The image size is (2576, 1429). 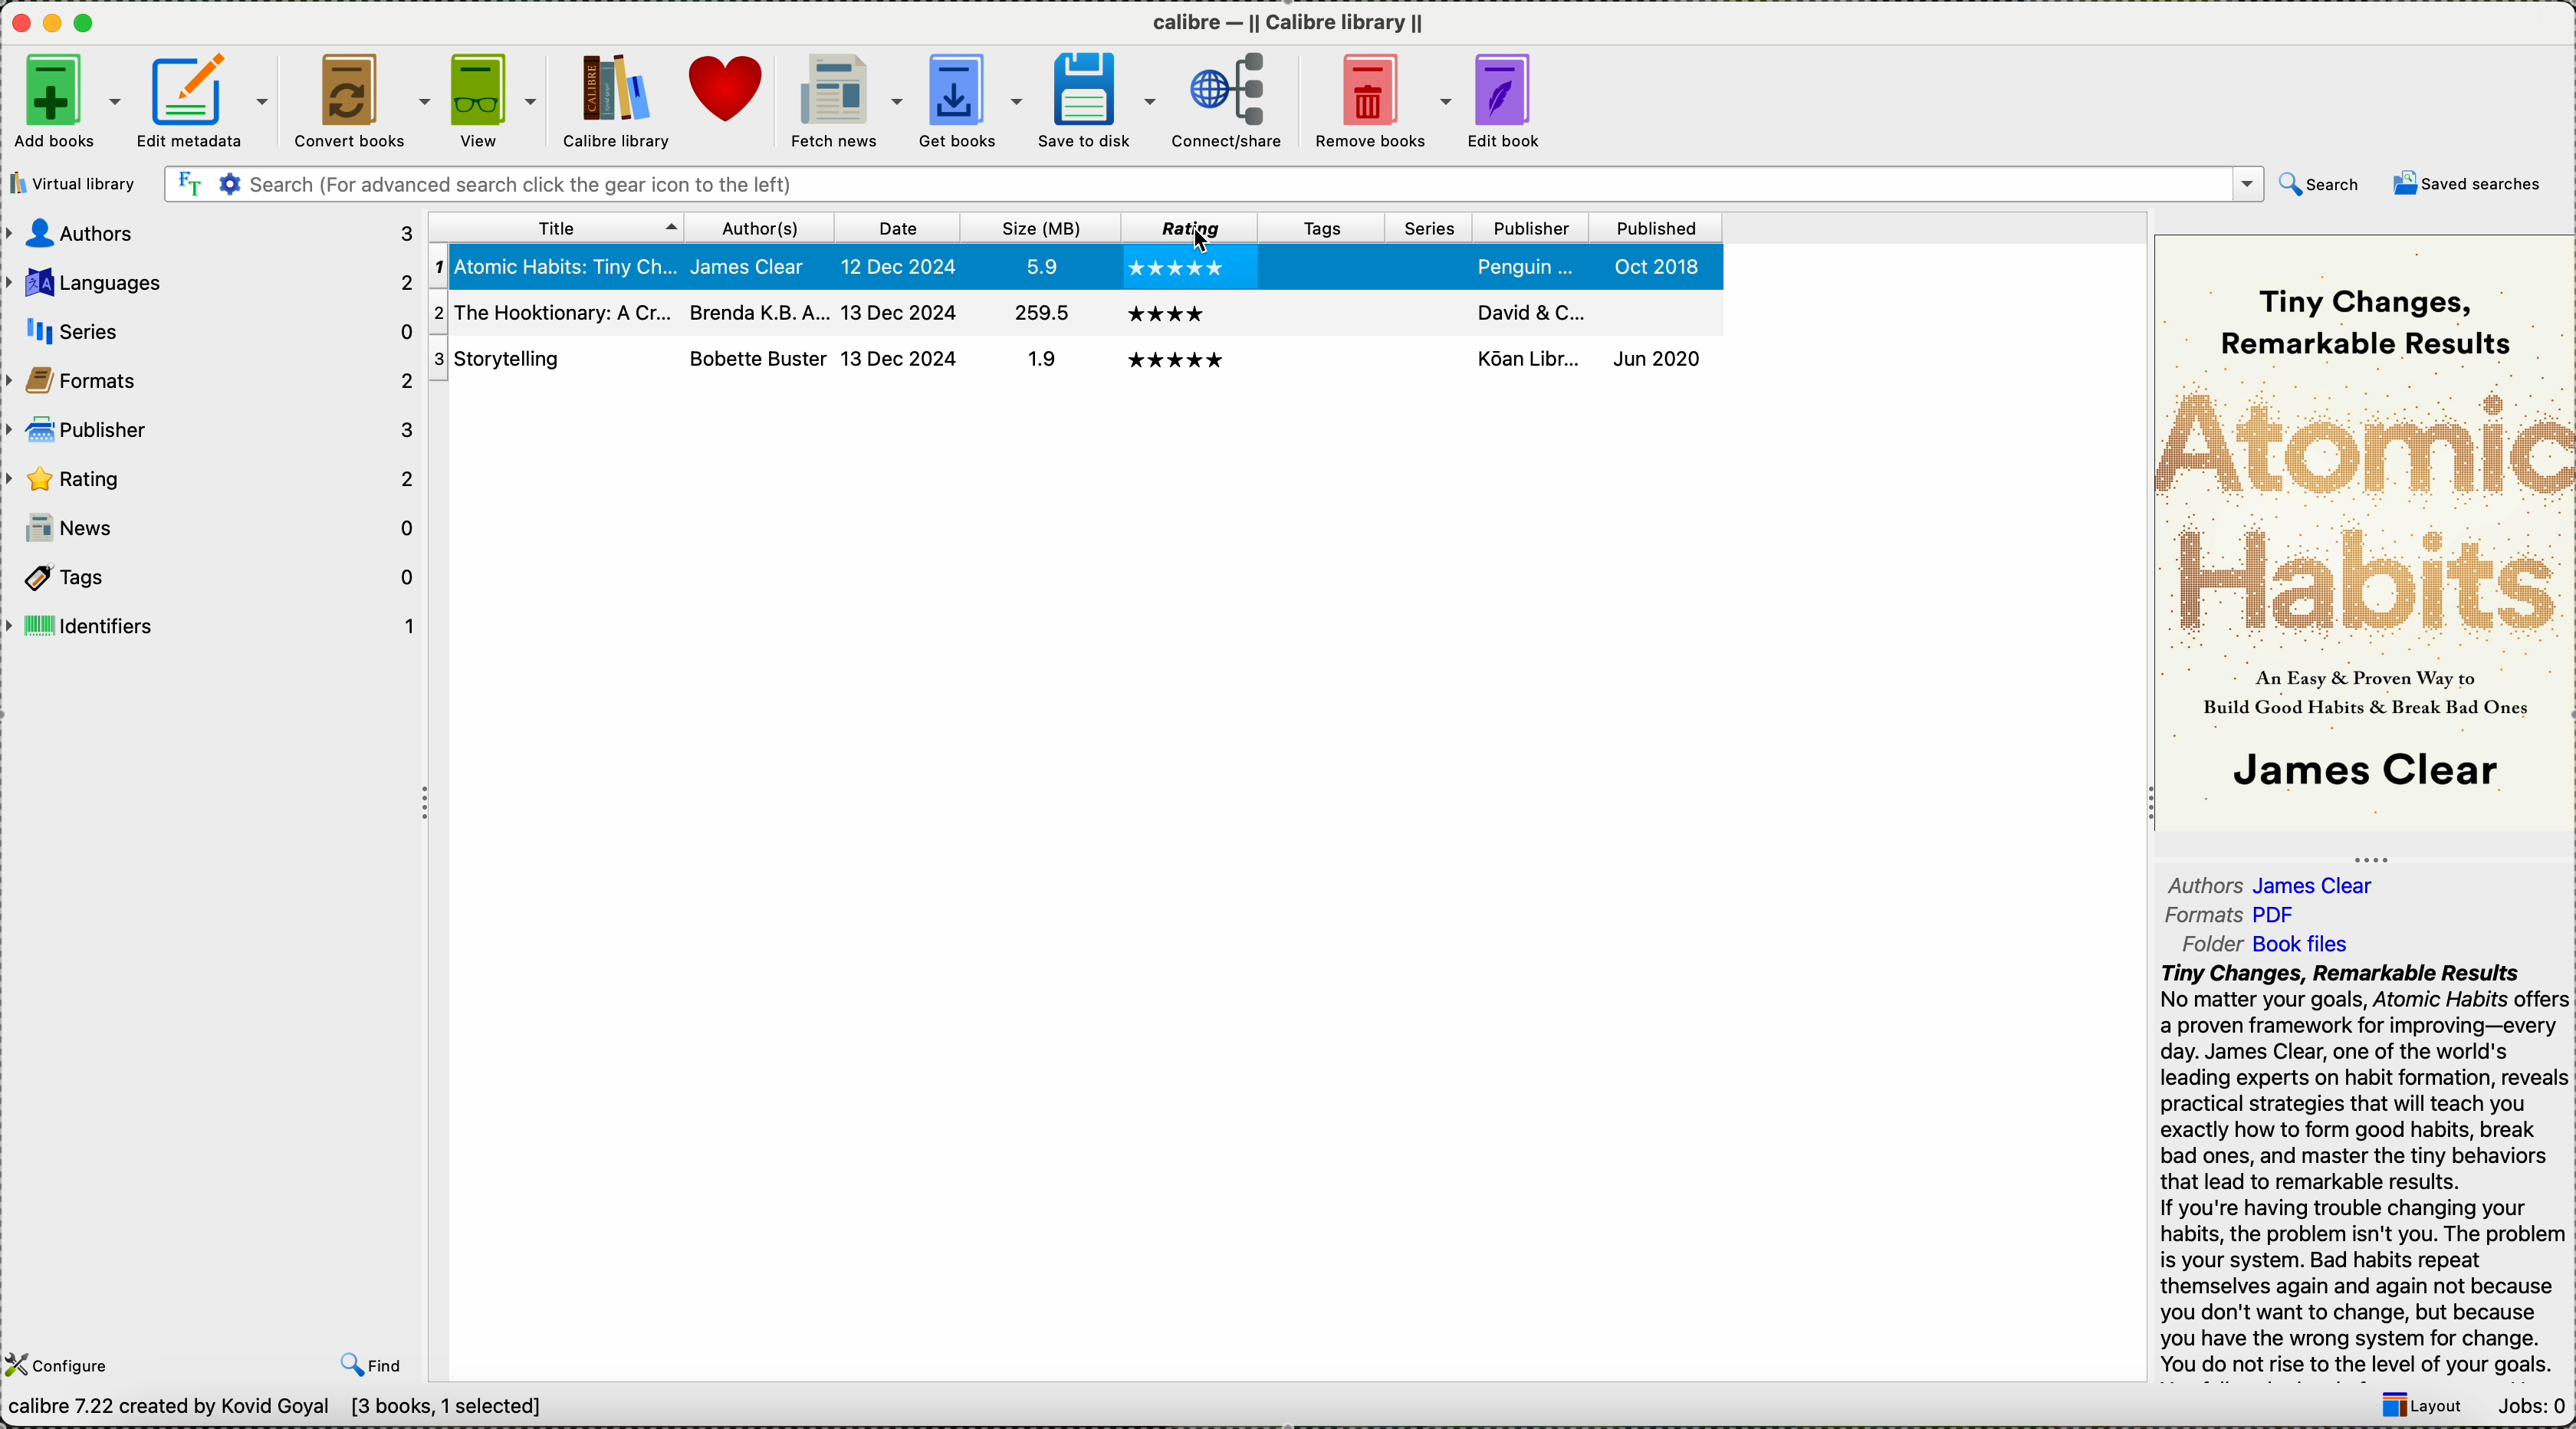 I want to click on published, so click(x=1650, y=311).